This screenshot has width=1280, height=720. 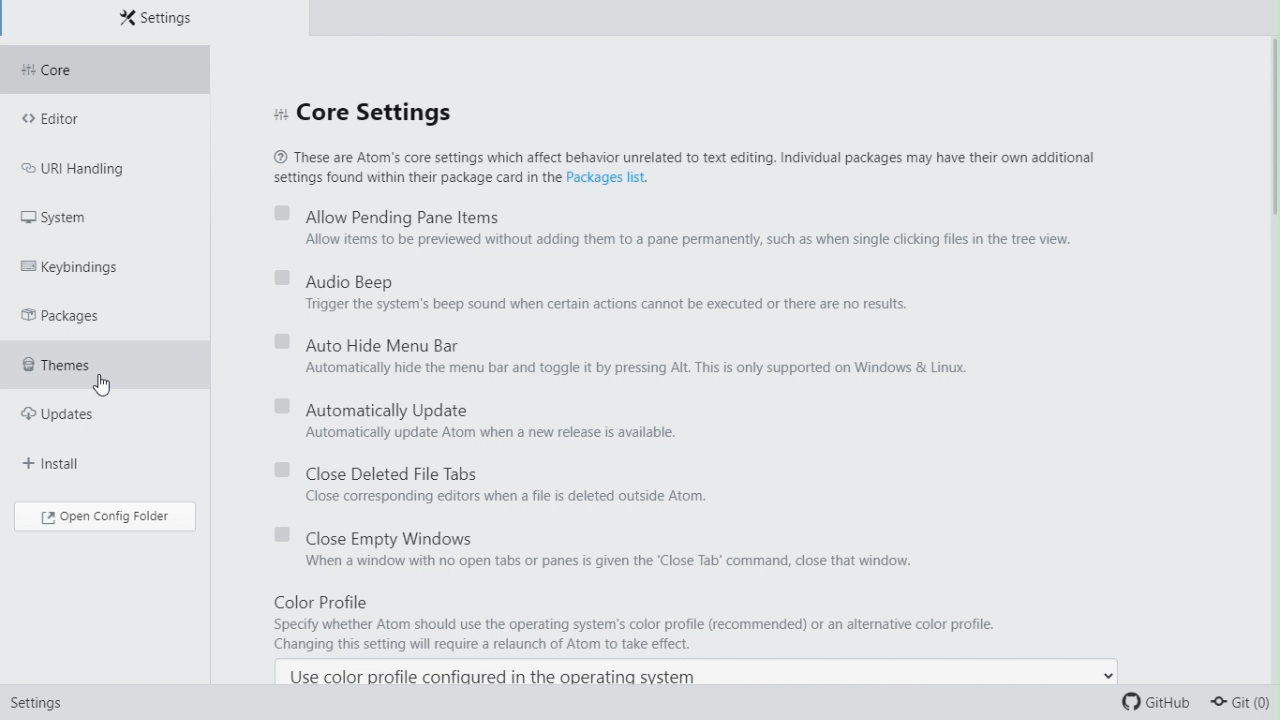 What do you see at coordinates (82, 263) in the screenshot?
I see `key Bindings` at bounding box center [82, 263].